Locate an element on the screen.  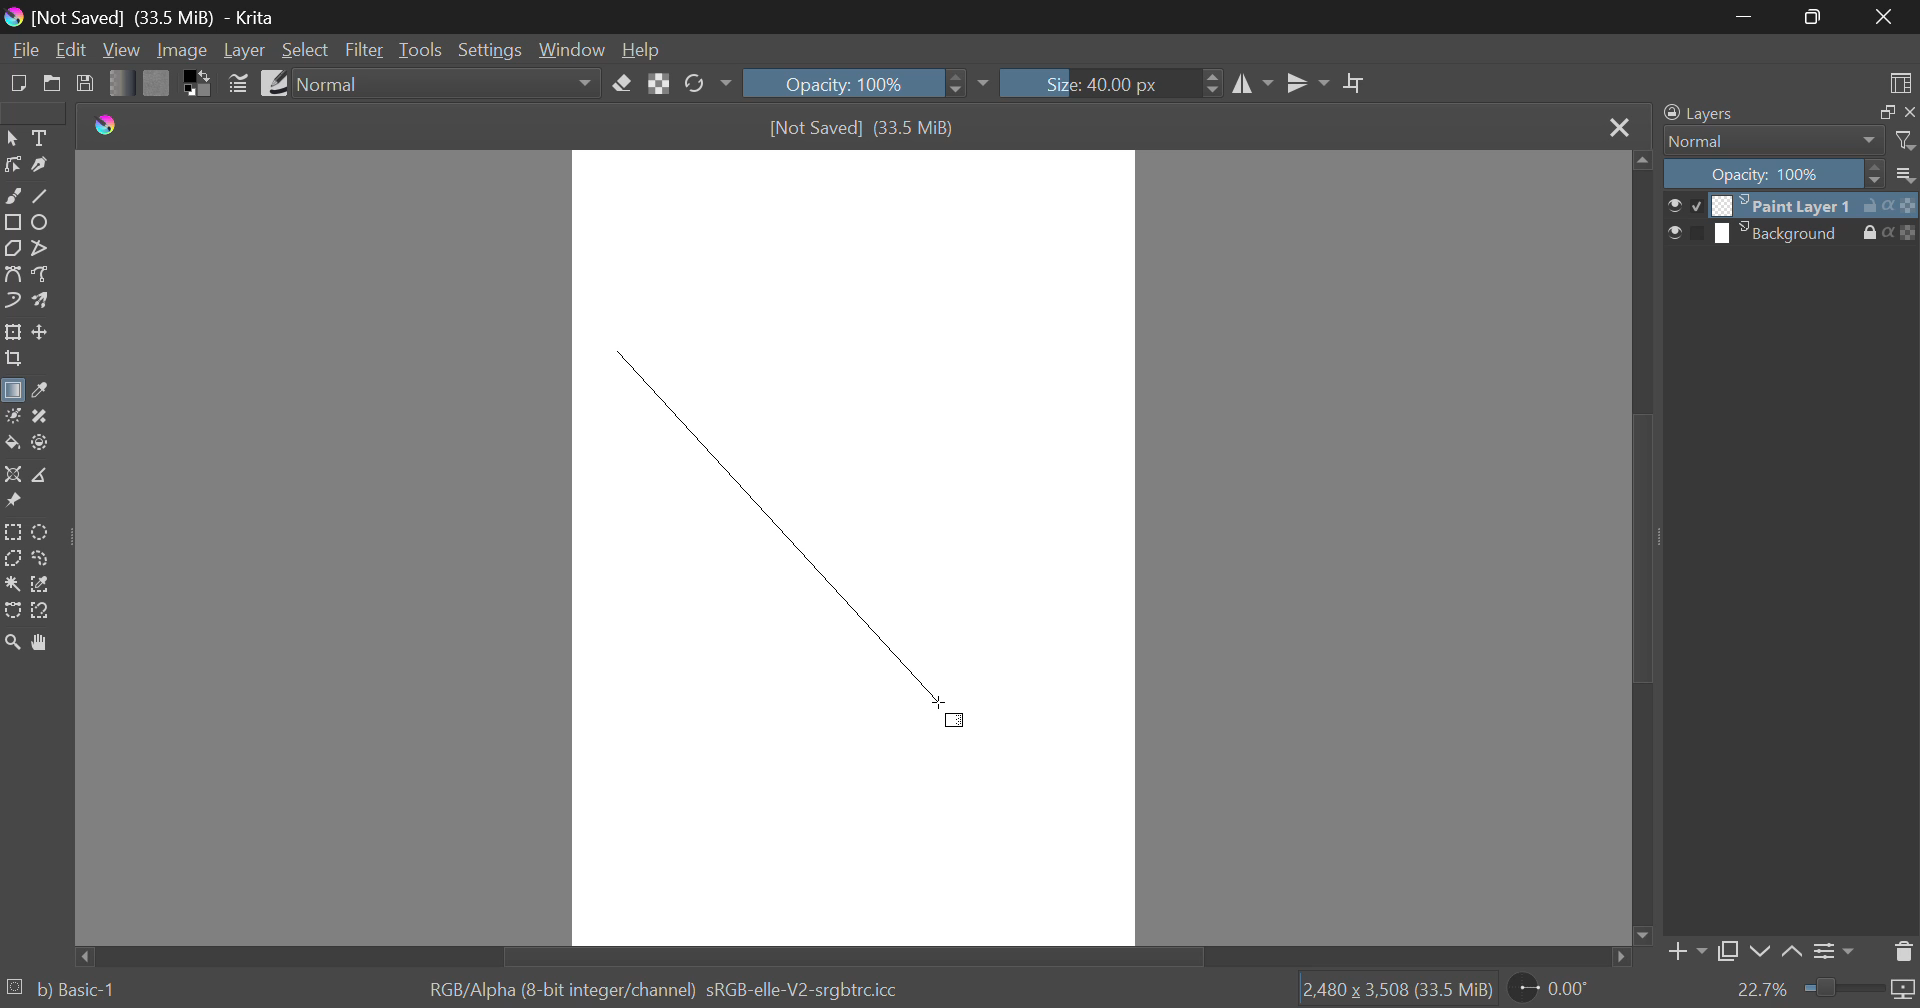
Enclose and Fill is located at coordinates (38, 443).